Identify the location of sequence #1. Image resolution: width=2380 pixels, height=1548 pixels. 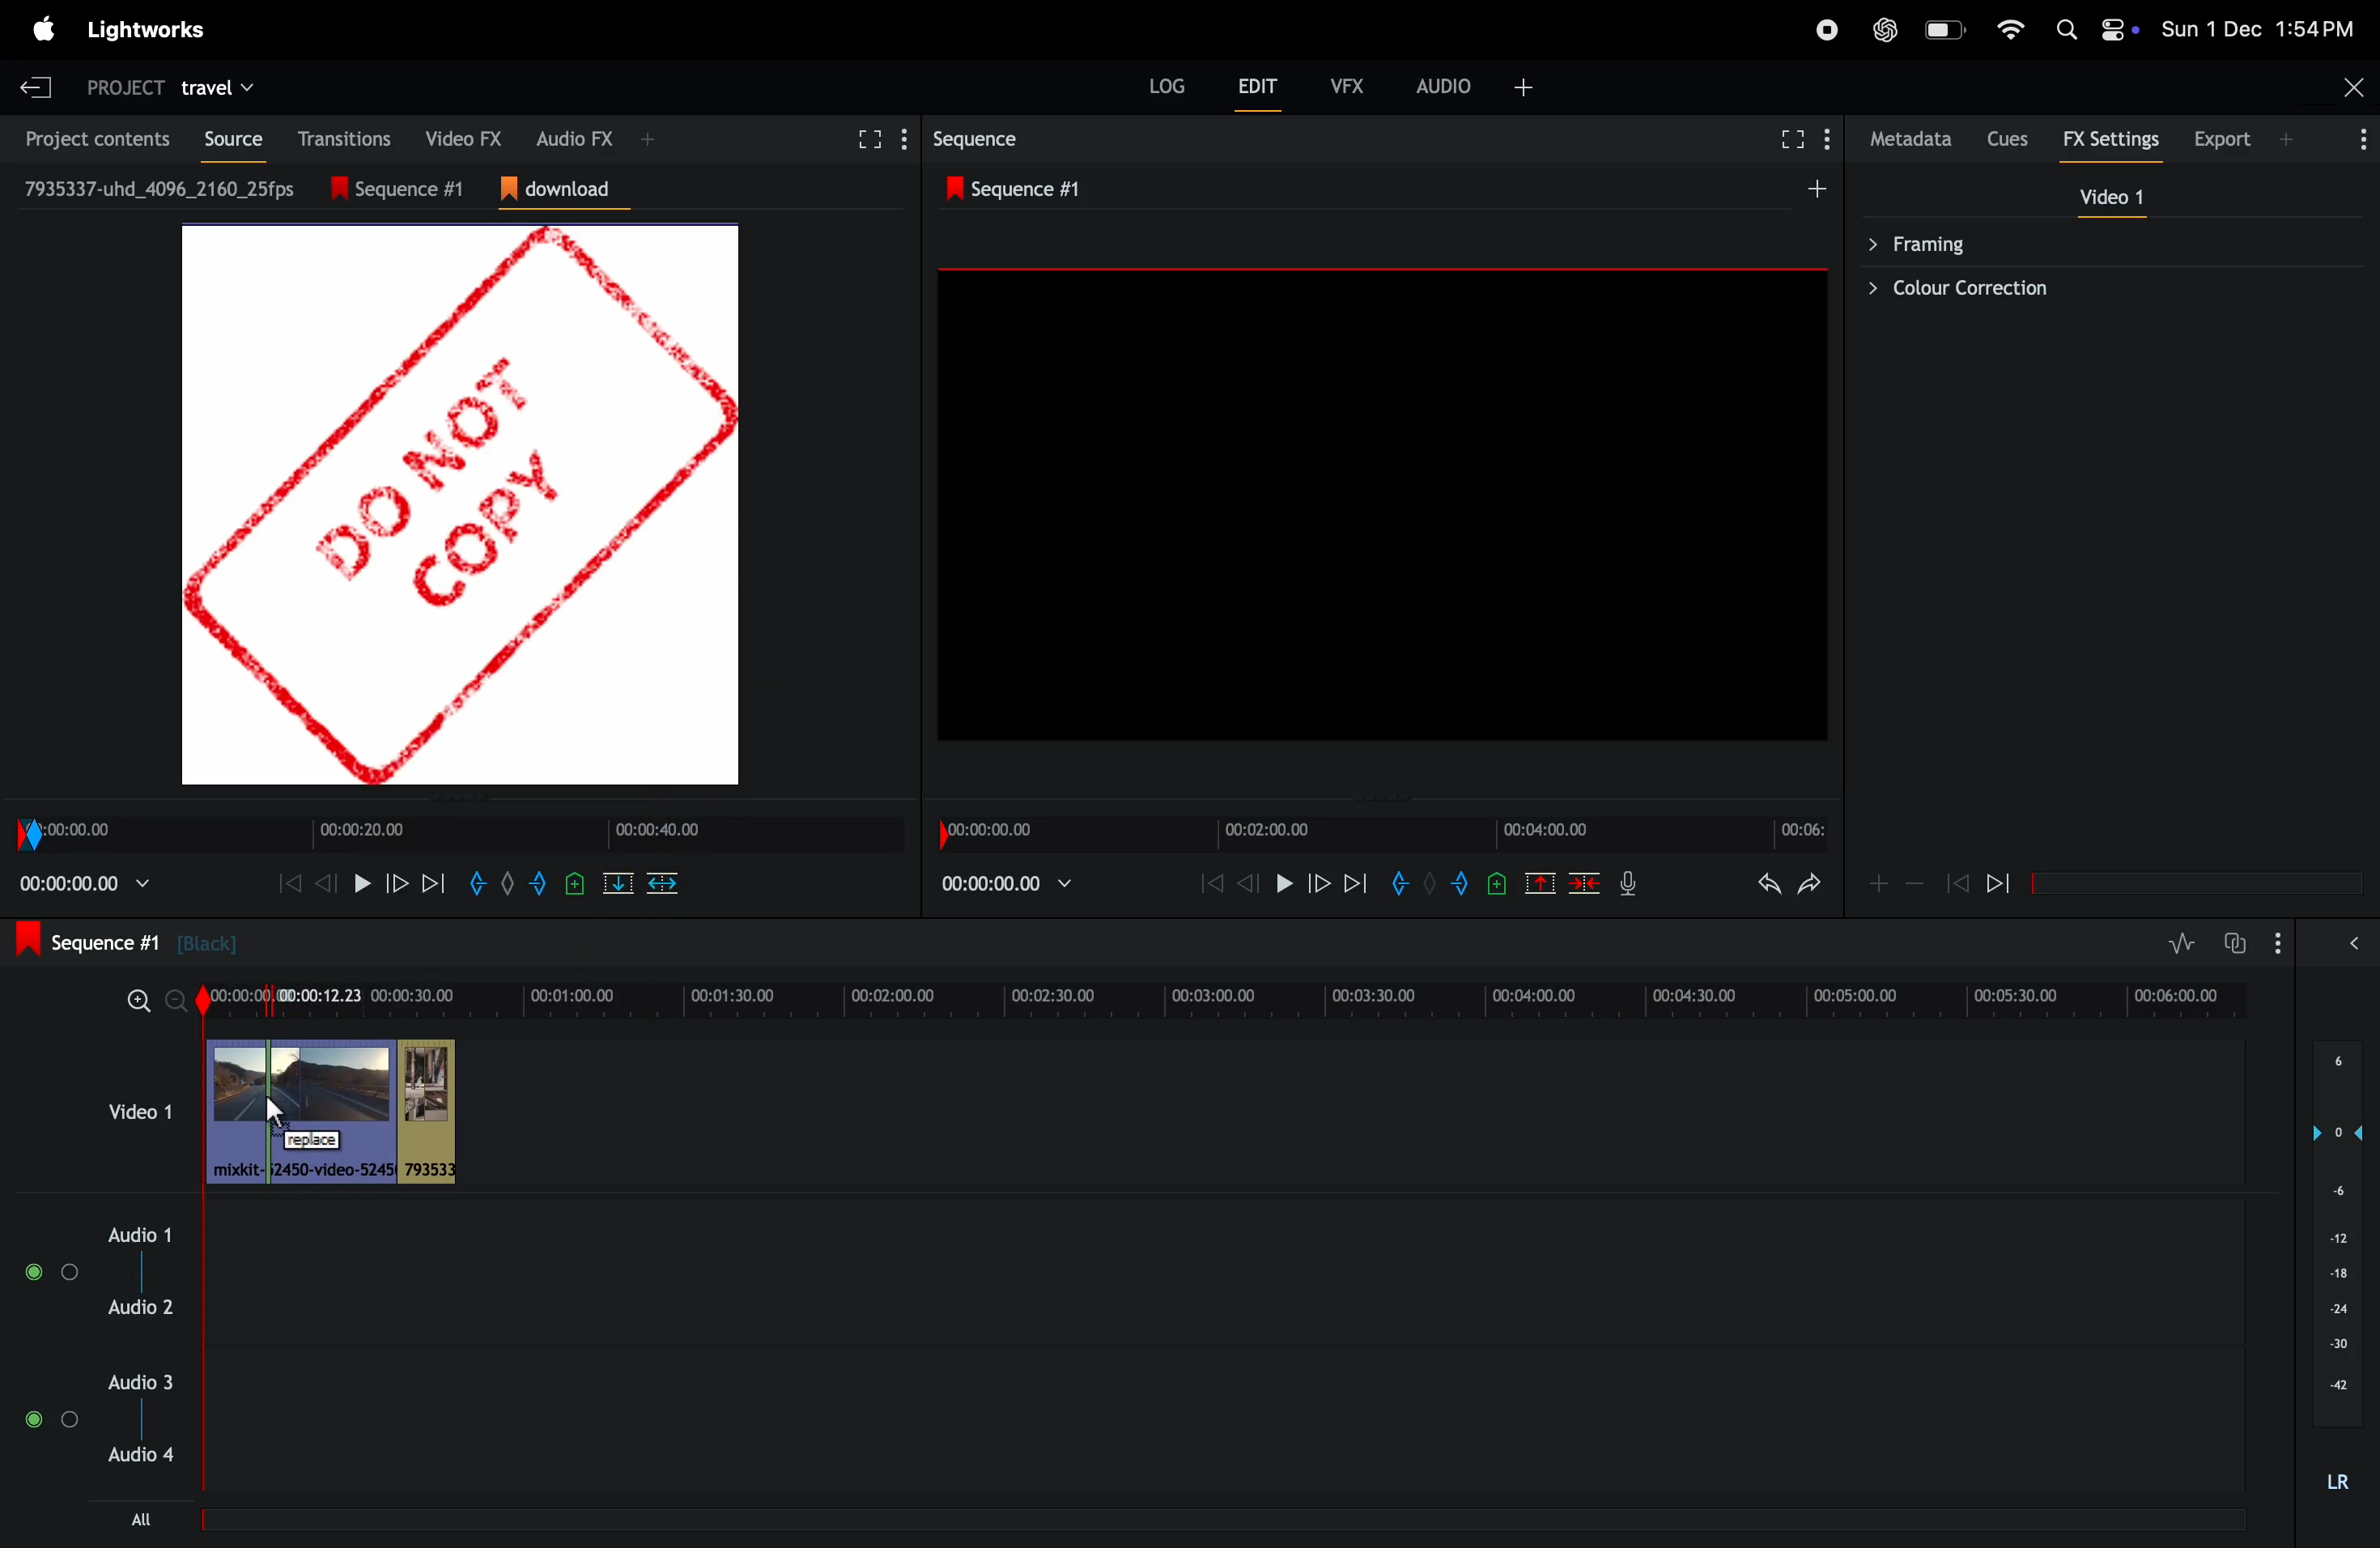
(127, 941).